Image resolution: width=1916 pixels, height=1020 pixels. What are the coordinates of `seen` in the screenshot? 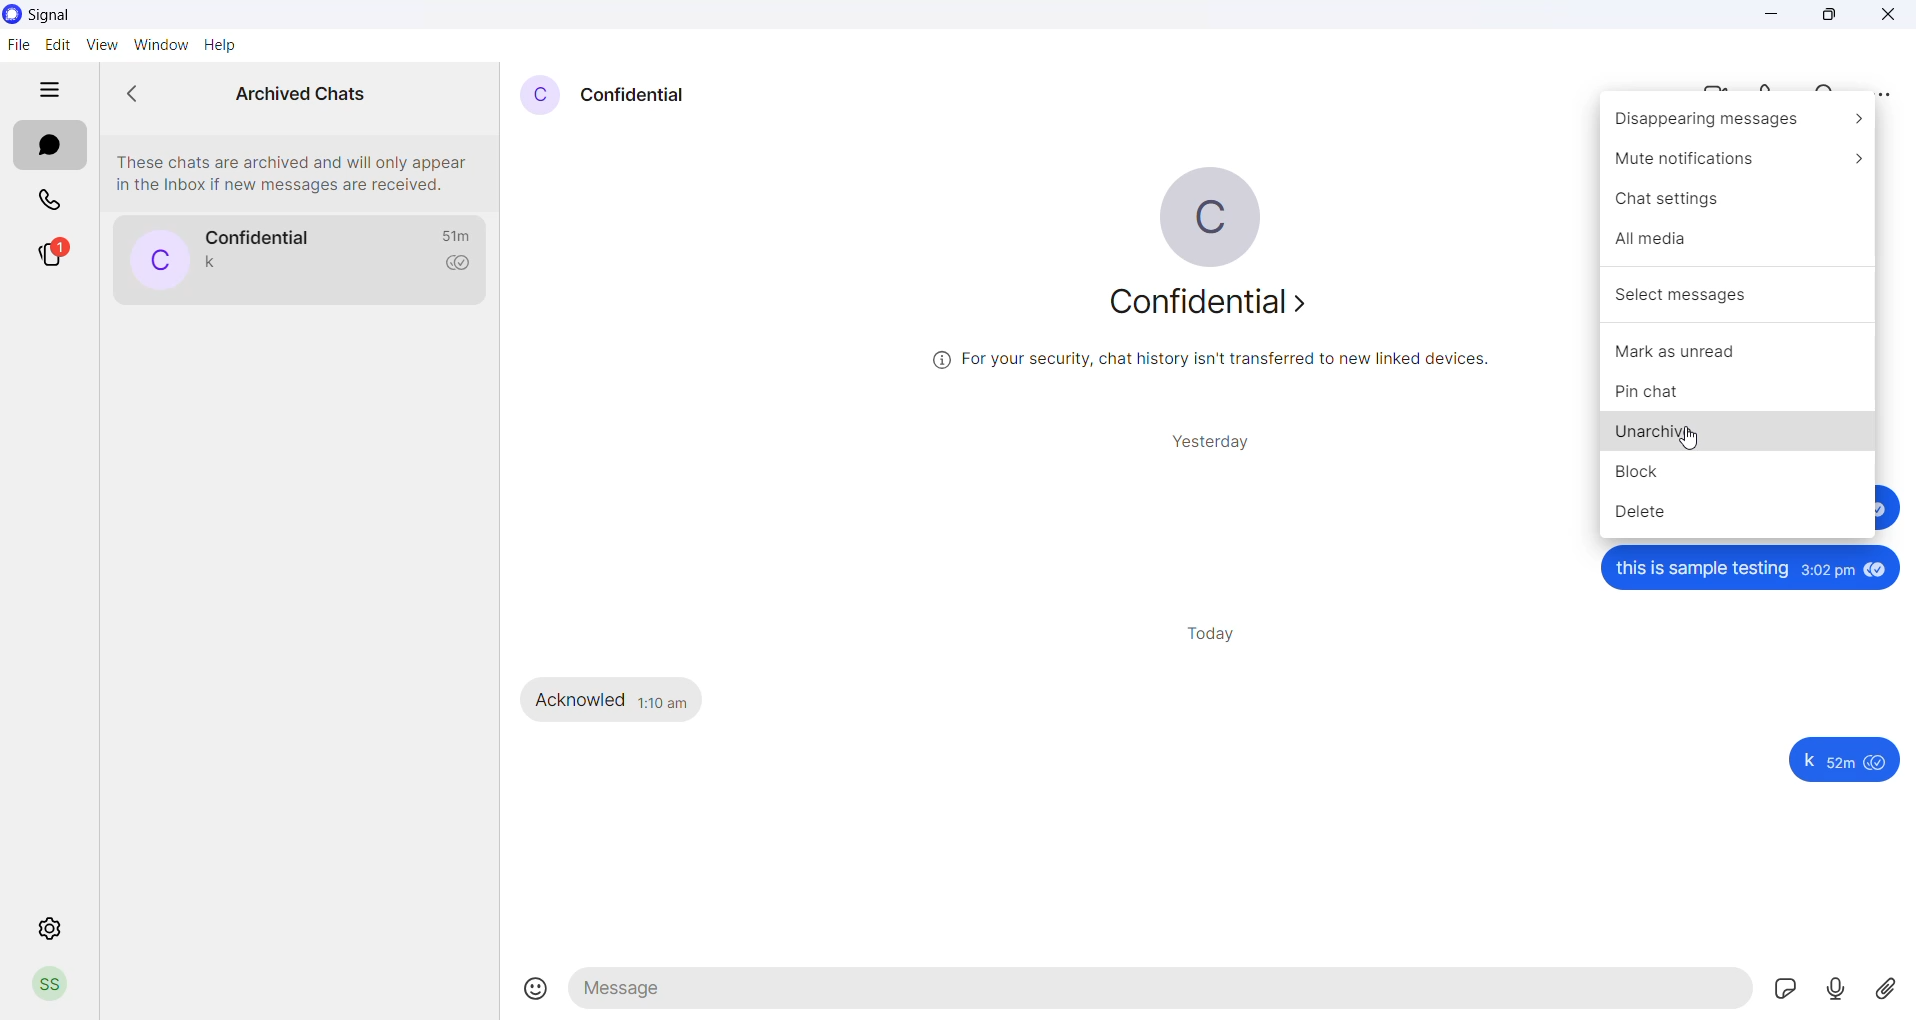 It's located at (1879, 764).